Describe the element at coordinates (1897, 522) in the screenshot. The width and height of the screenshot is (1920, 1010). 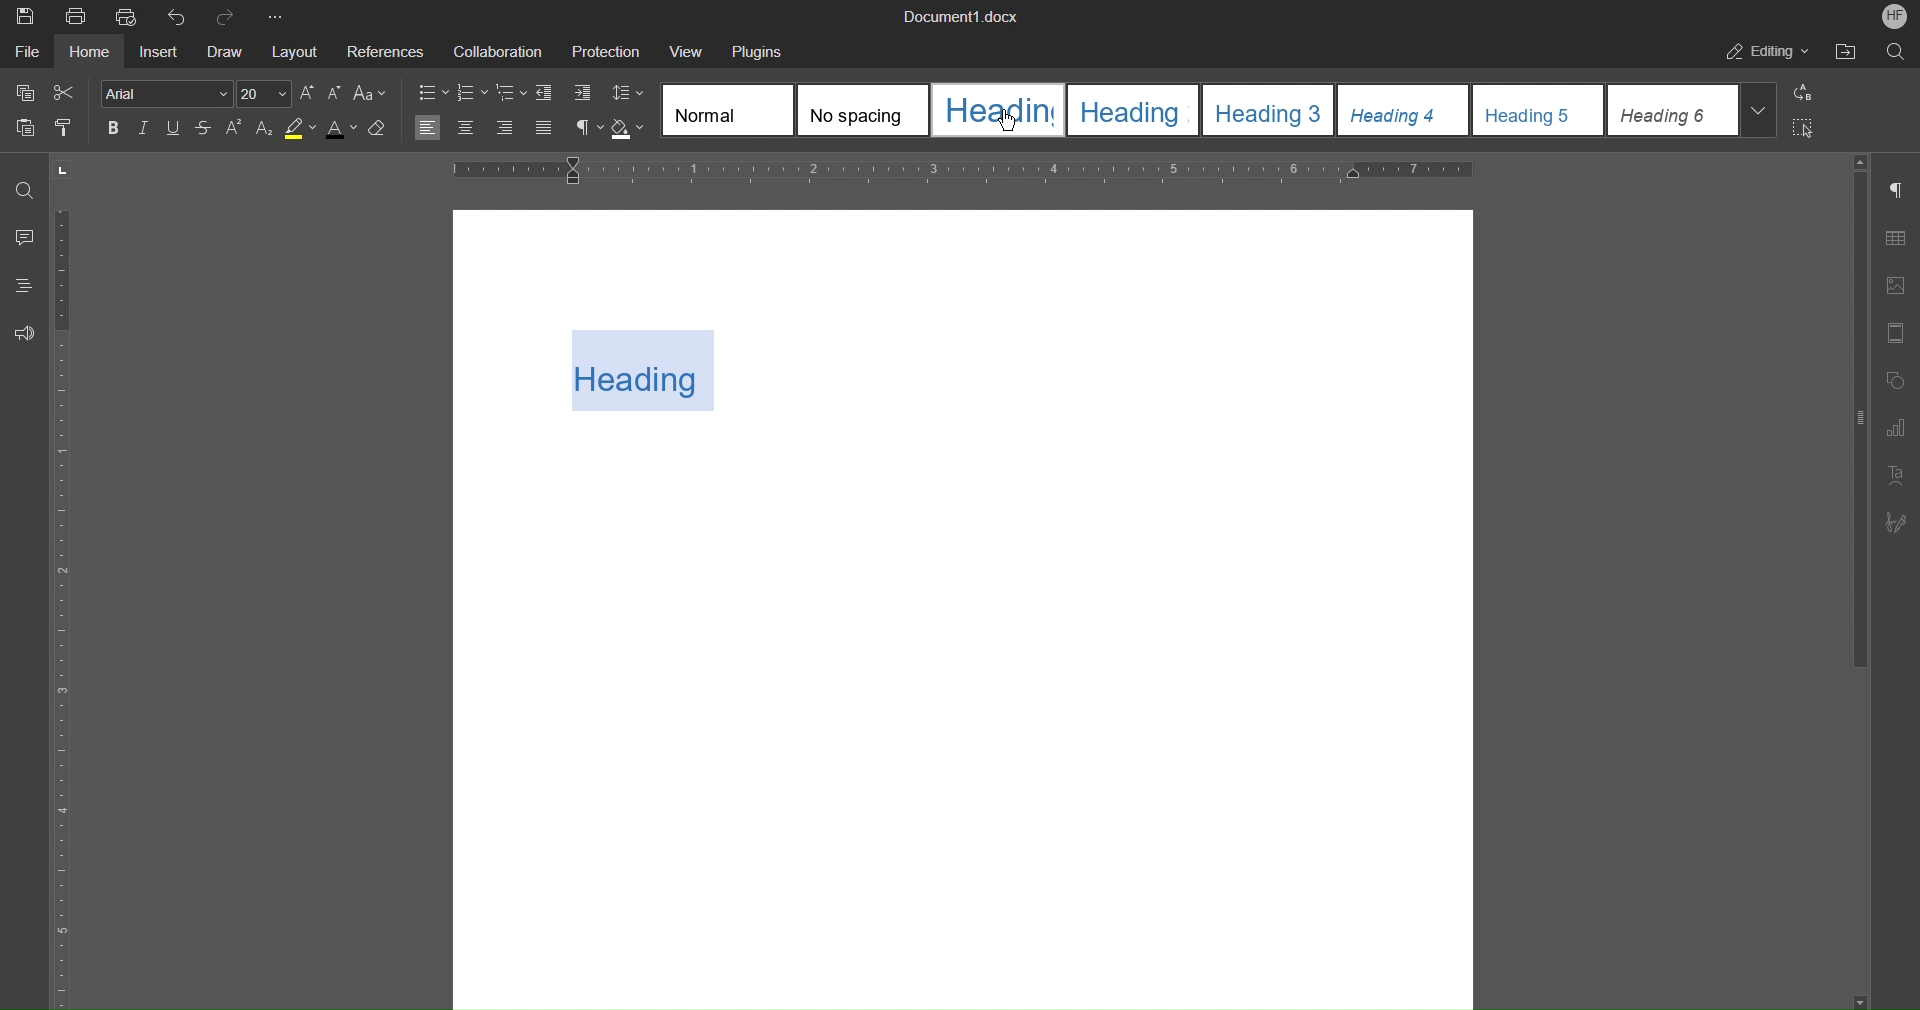
I see `Signature` at that location.